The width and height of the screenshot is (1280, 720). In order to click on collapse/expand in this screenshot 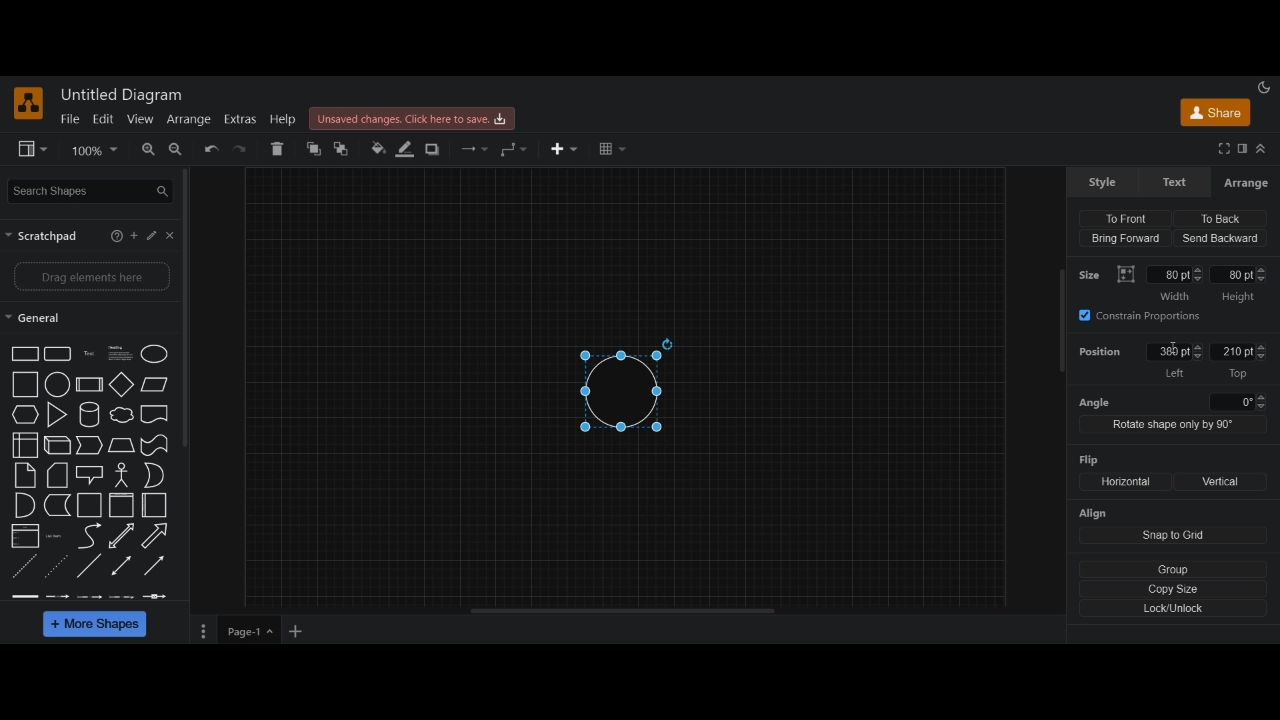, I will do `click(1263, 150)`.